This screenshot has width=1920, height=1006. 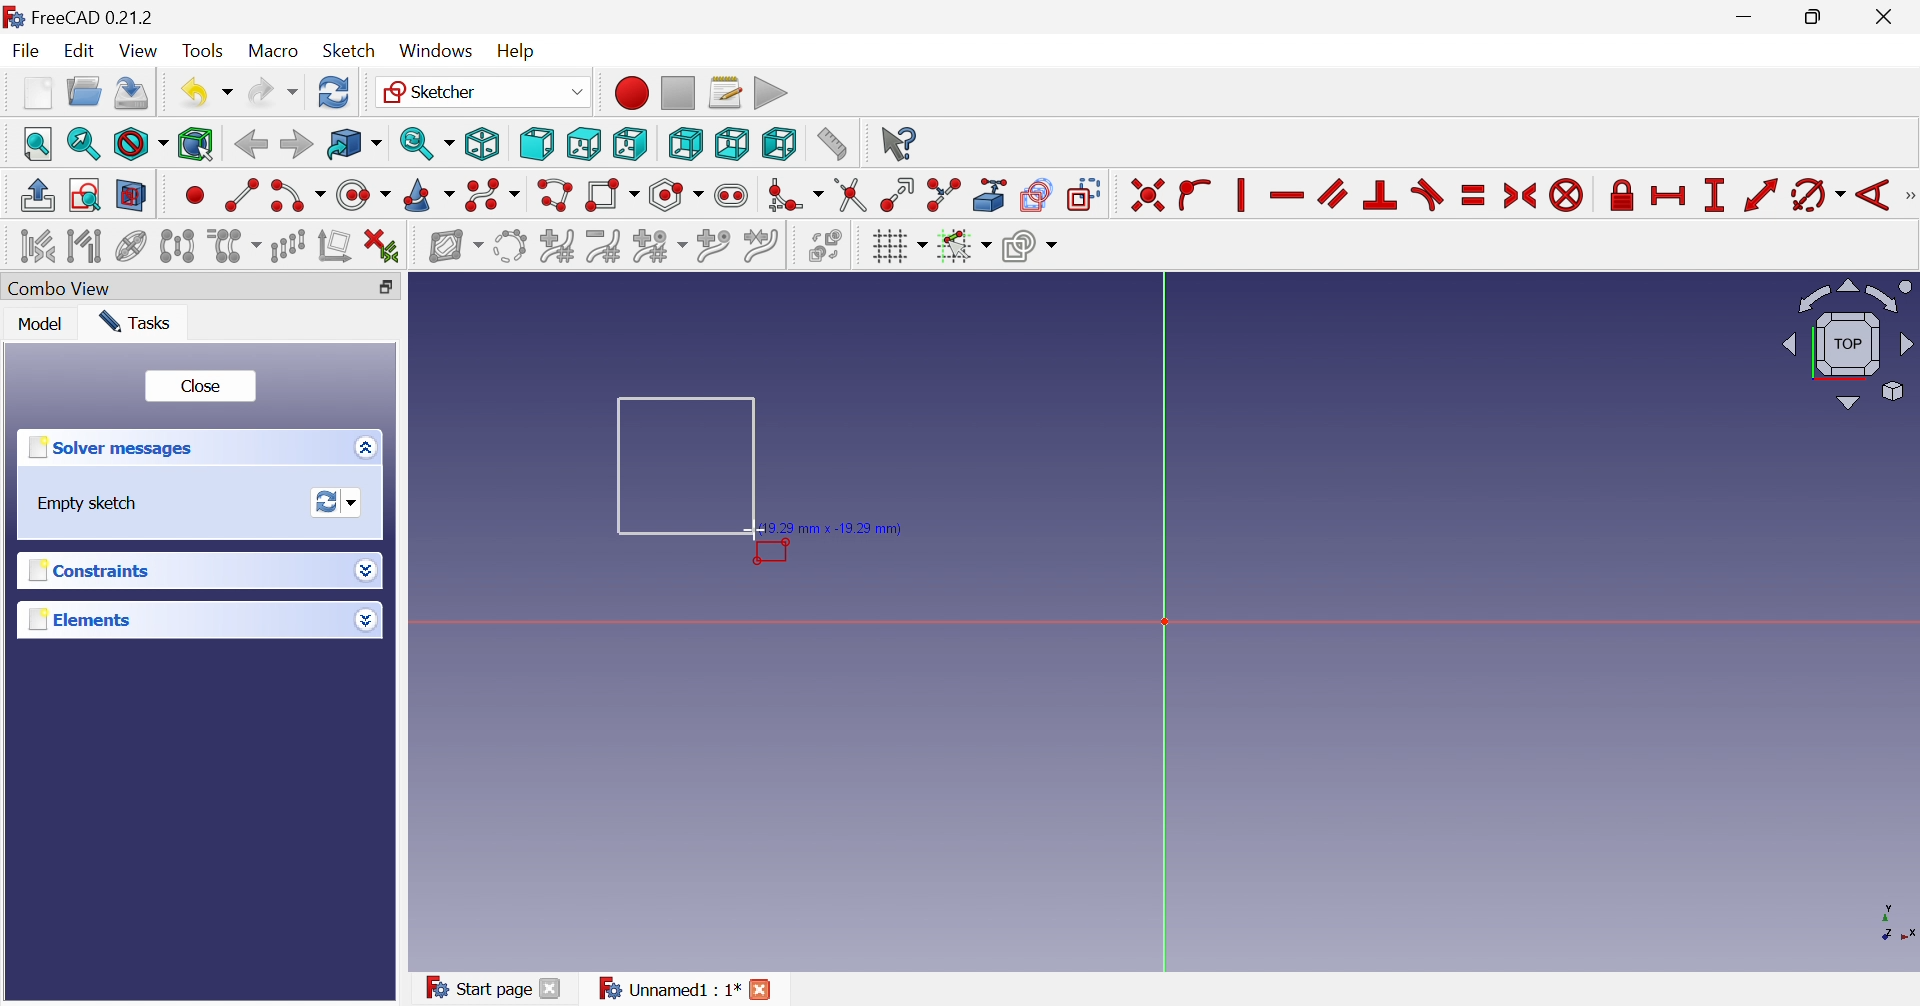 What do you see at coordinates (36, 195) in the screenshot?
I see `Leave sketch` at bounding box center [36, 195].